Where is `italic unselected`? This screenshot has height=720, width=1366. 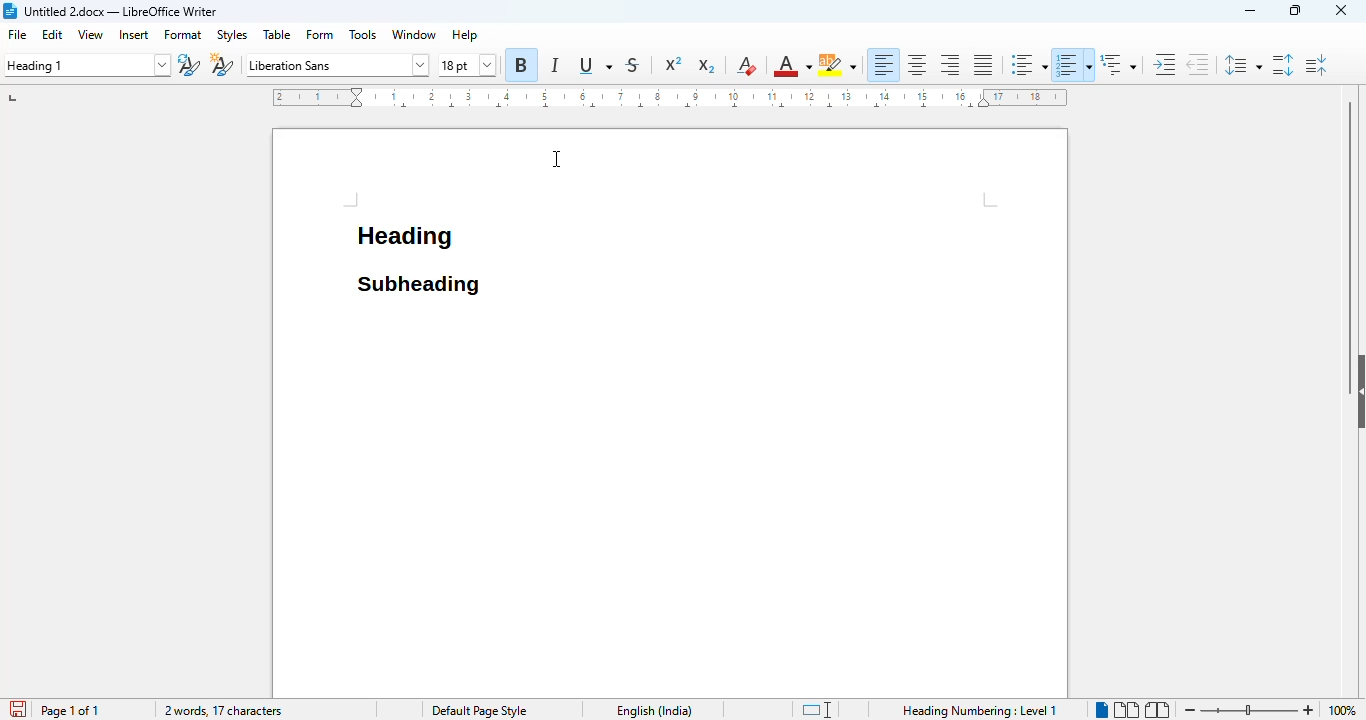 italic unselected is located at coordinates (552, 67).